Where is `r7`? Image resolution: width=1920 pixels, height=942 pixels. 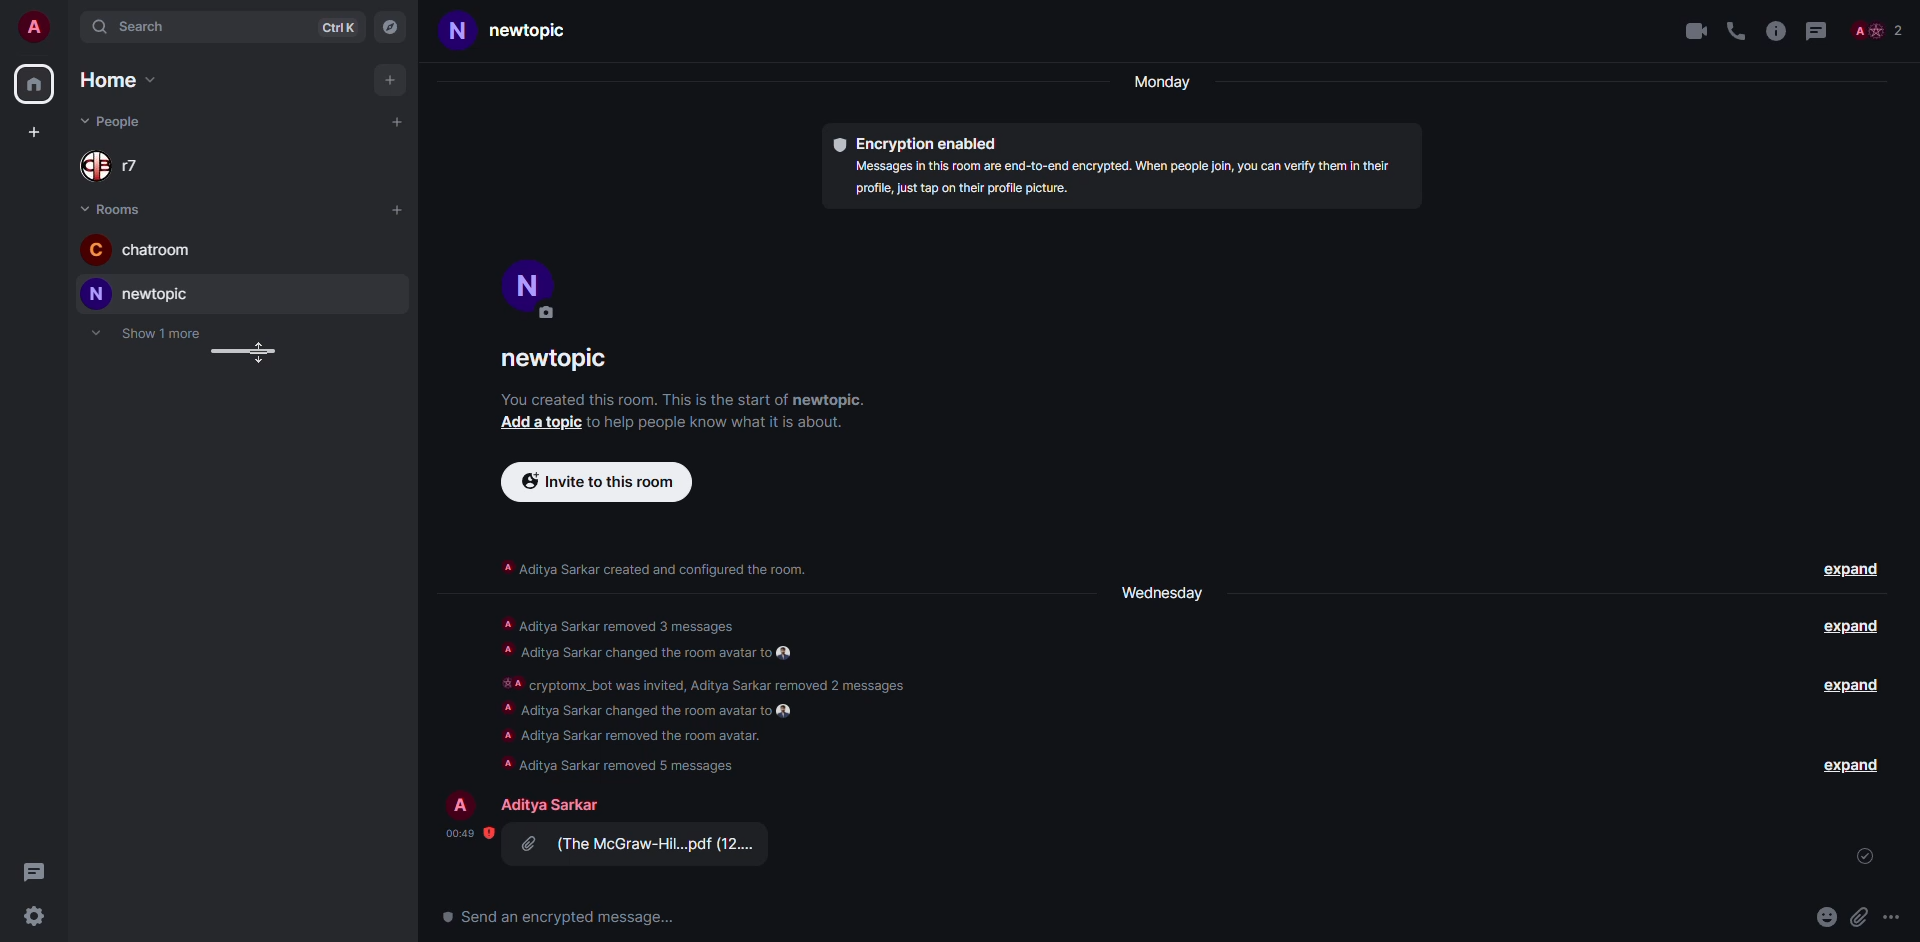
r7 is located at coordinates (117, 164).